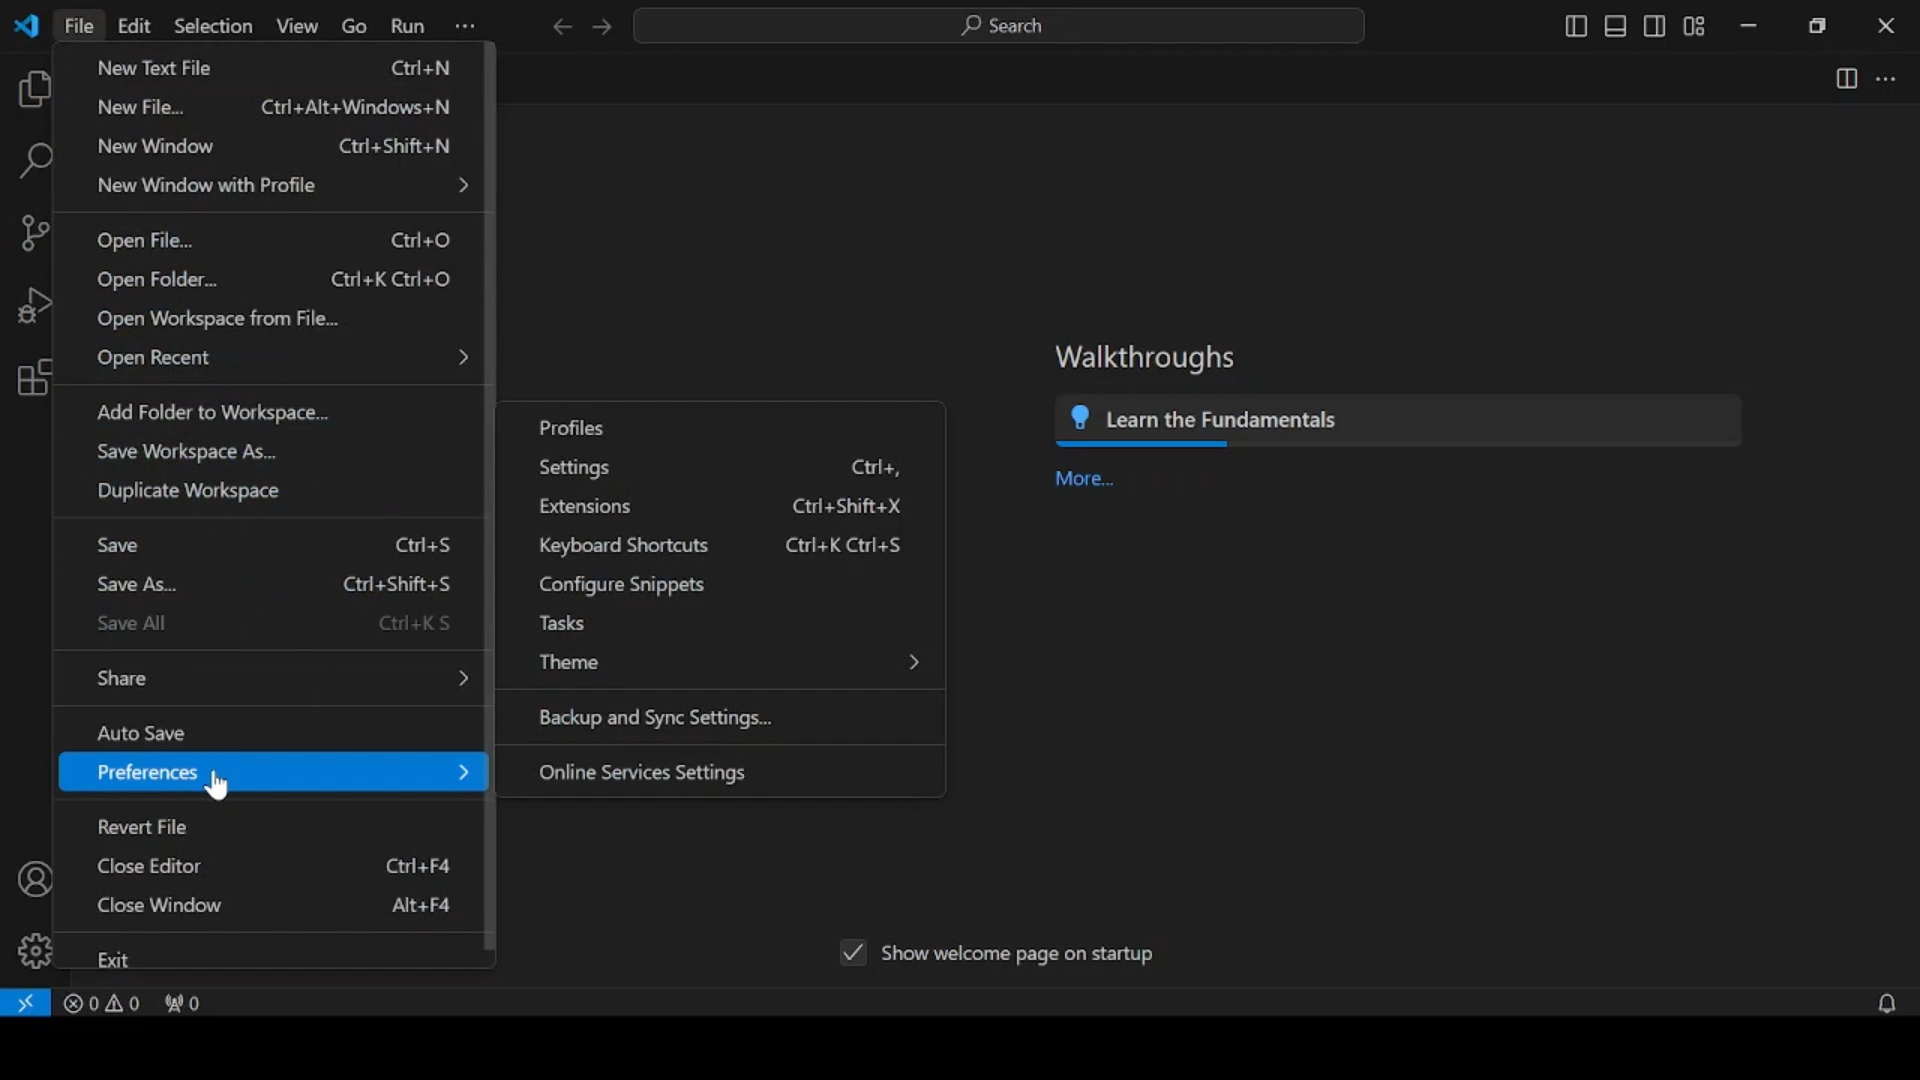 The width and height of the screenshot is (1920, 1080). What do you see at coordinates (1819, 26) in the screenshot?
I see `restore down` at bounding box center [1819, 26].